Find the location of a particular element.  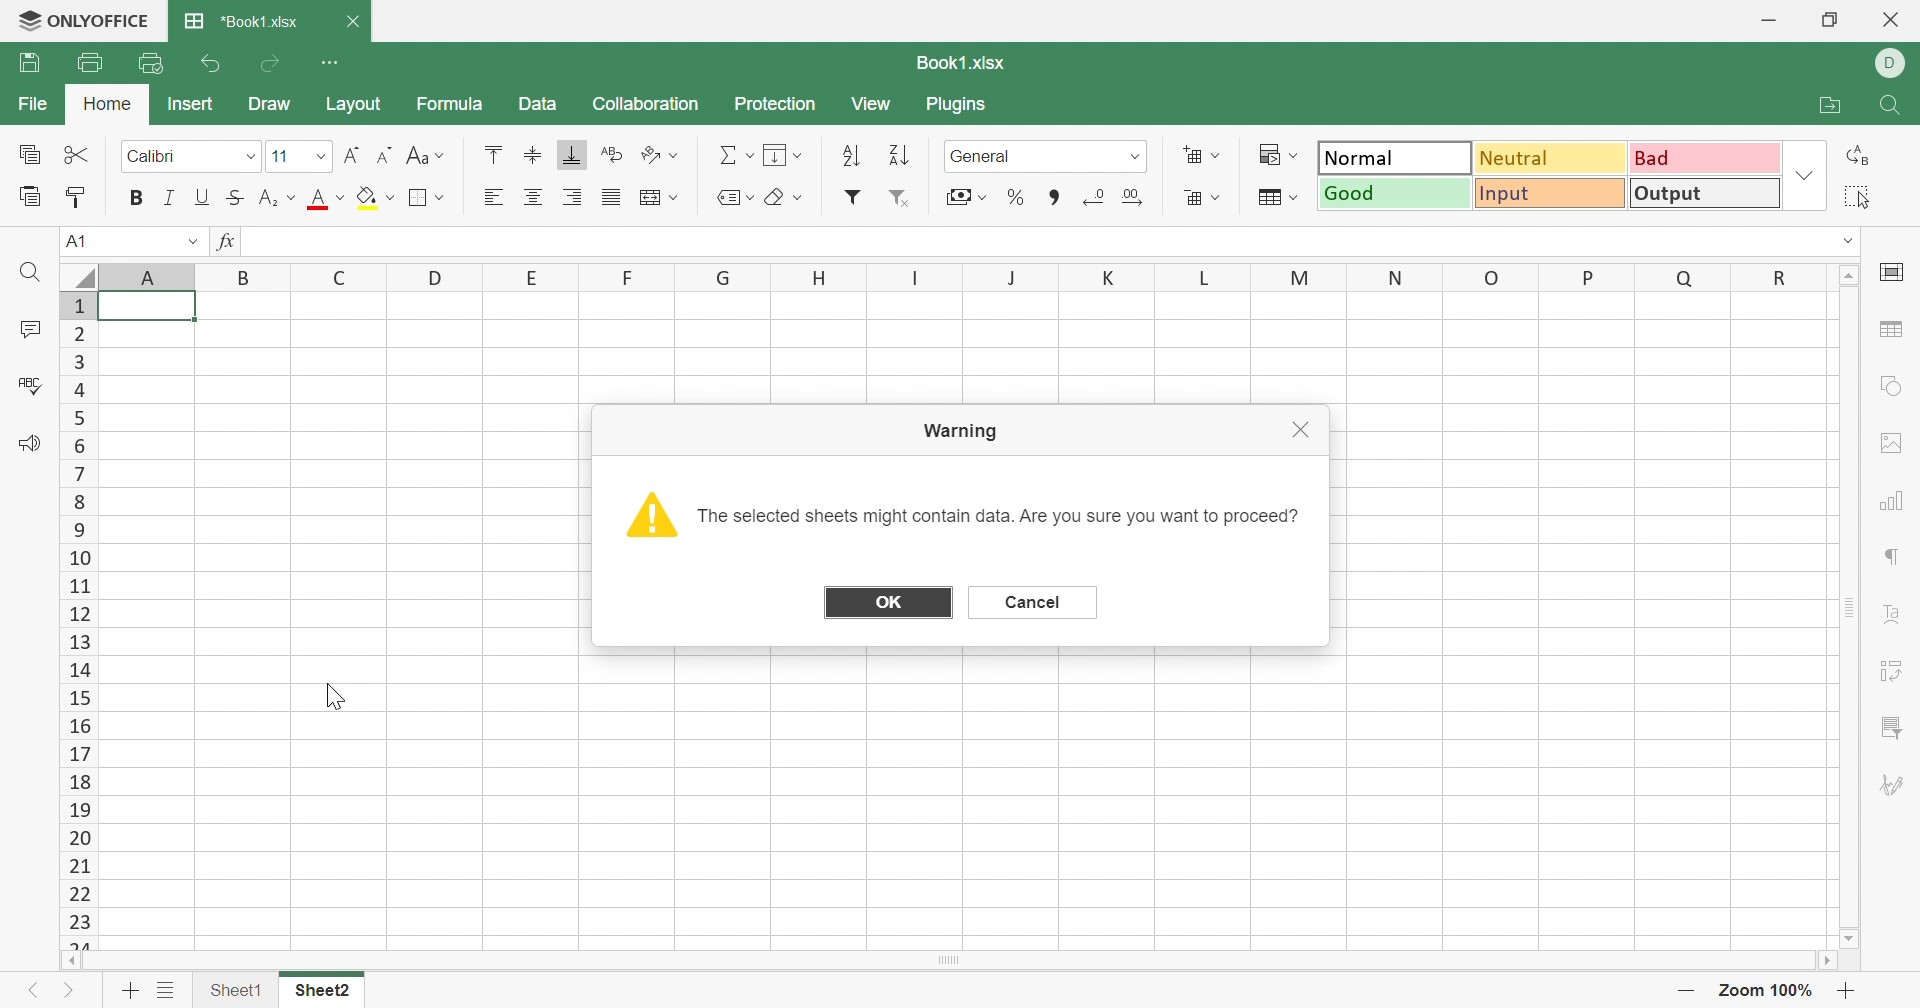

Align Middle is located at coordinates (534, 152).